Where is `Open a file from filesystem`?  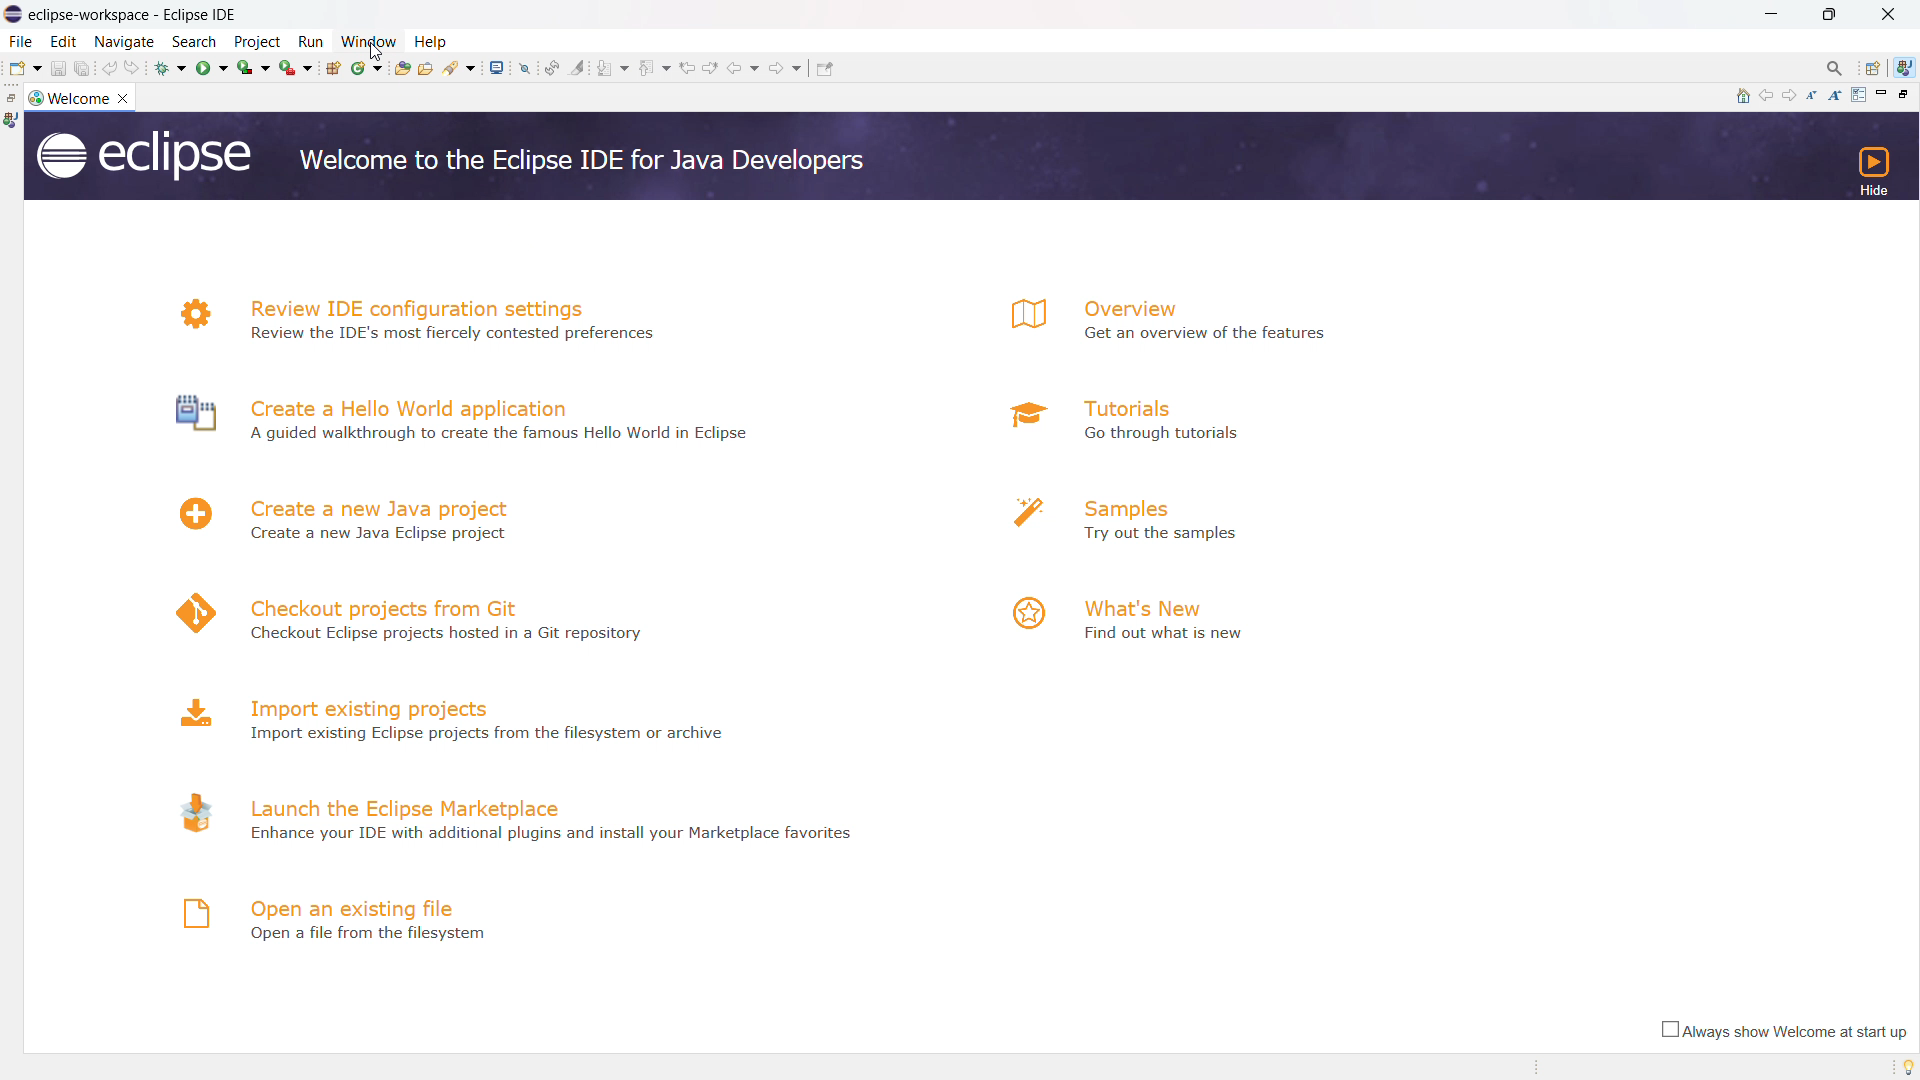
Open a file from filesystem is located at coordinates (365, 936).